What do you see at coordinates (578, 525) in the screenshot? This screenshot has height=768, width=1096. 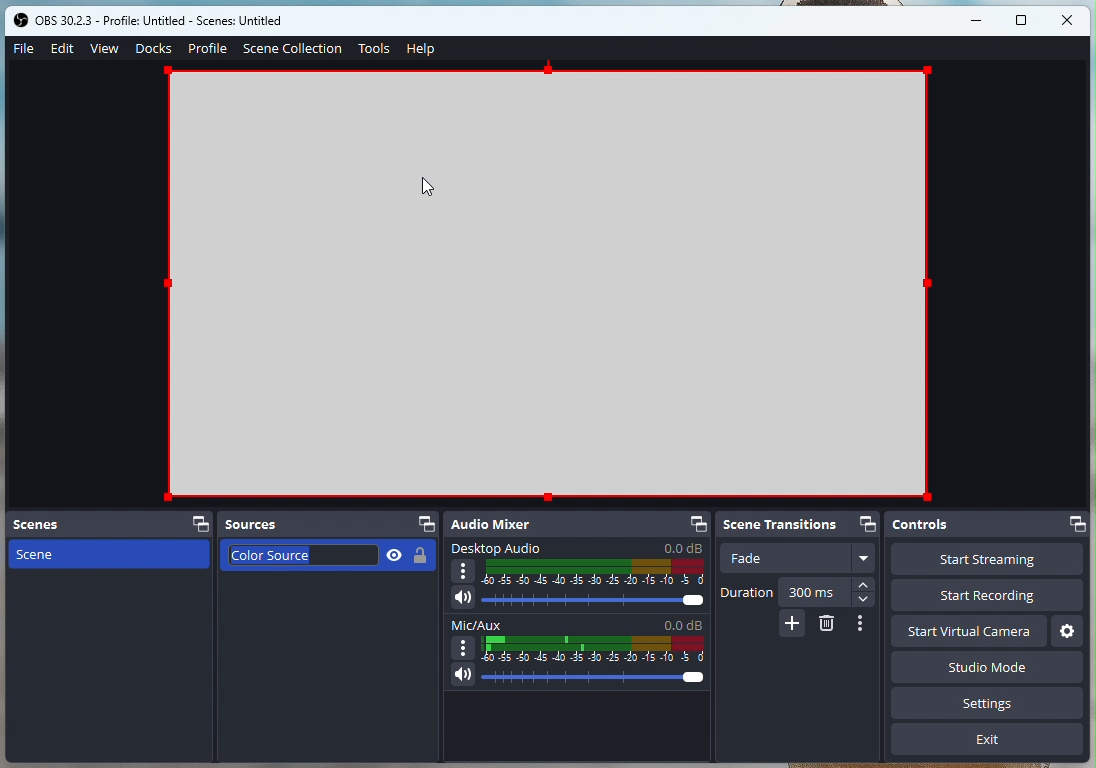 I see `Audio mixer` at bounding box center [578, 525].